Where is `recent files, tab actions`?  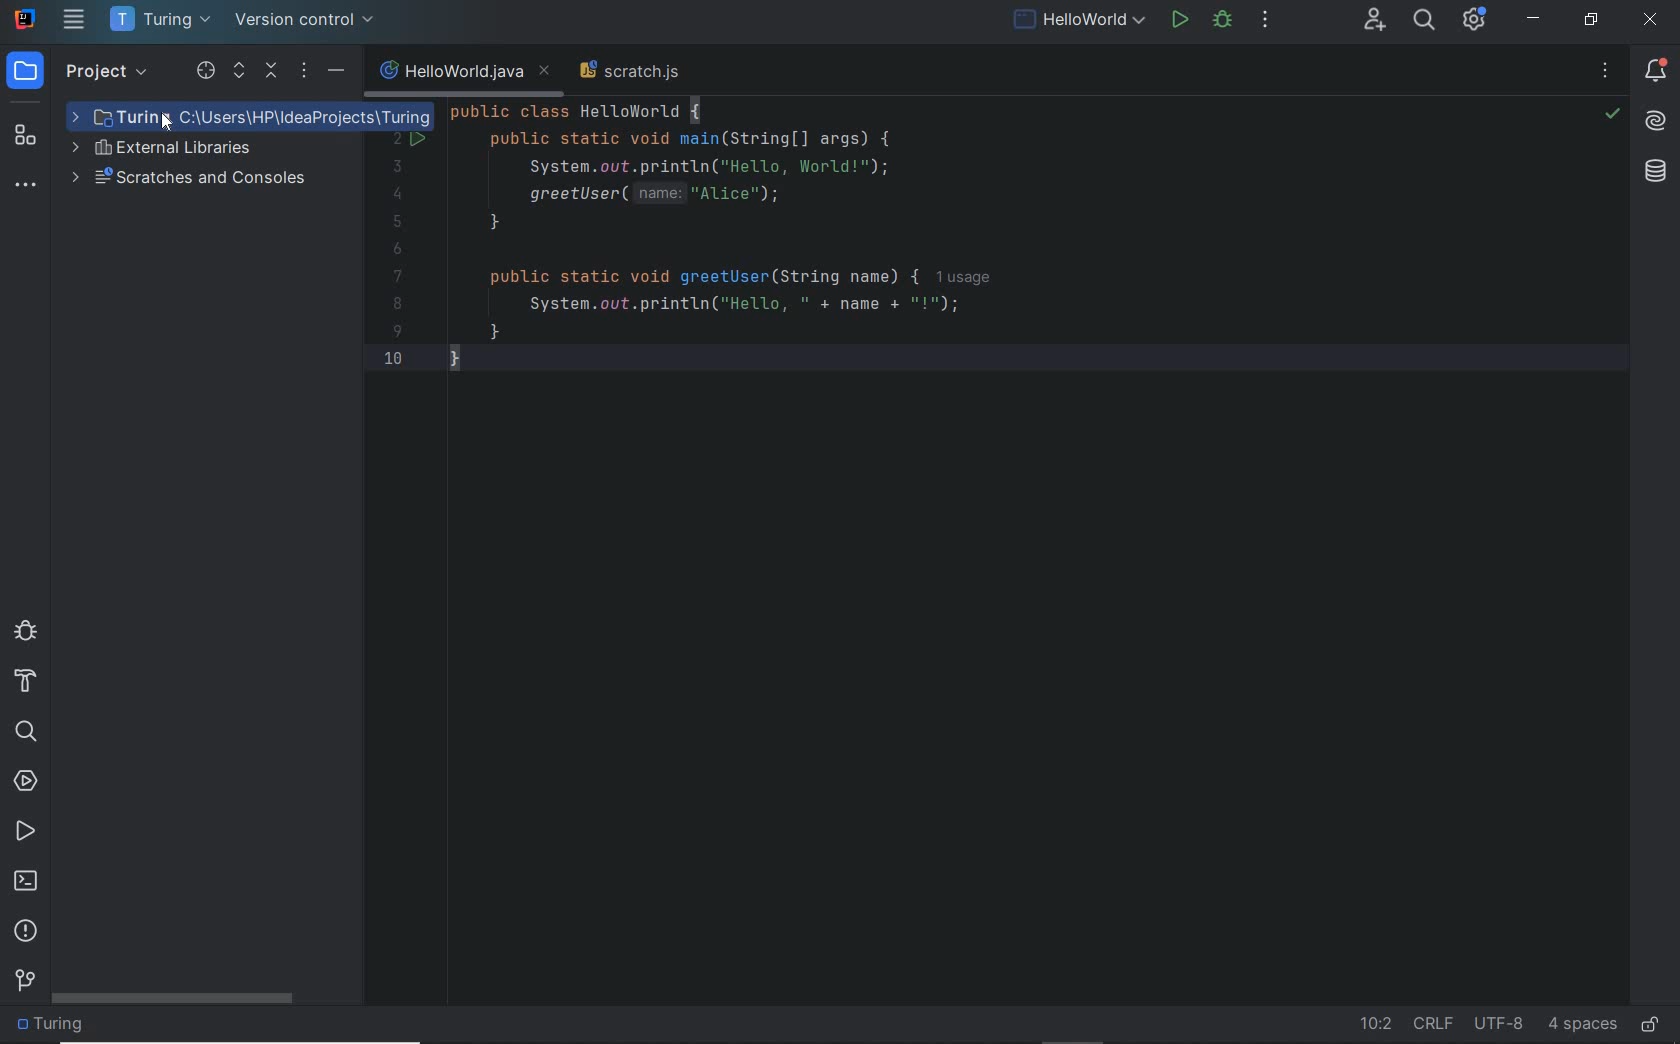
recent files, tab actions is located at coordinates (1606, 72).